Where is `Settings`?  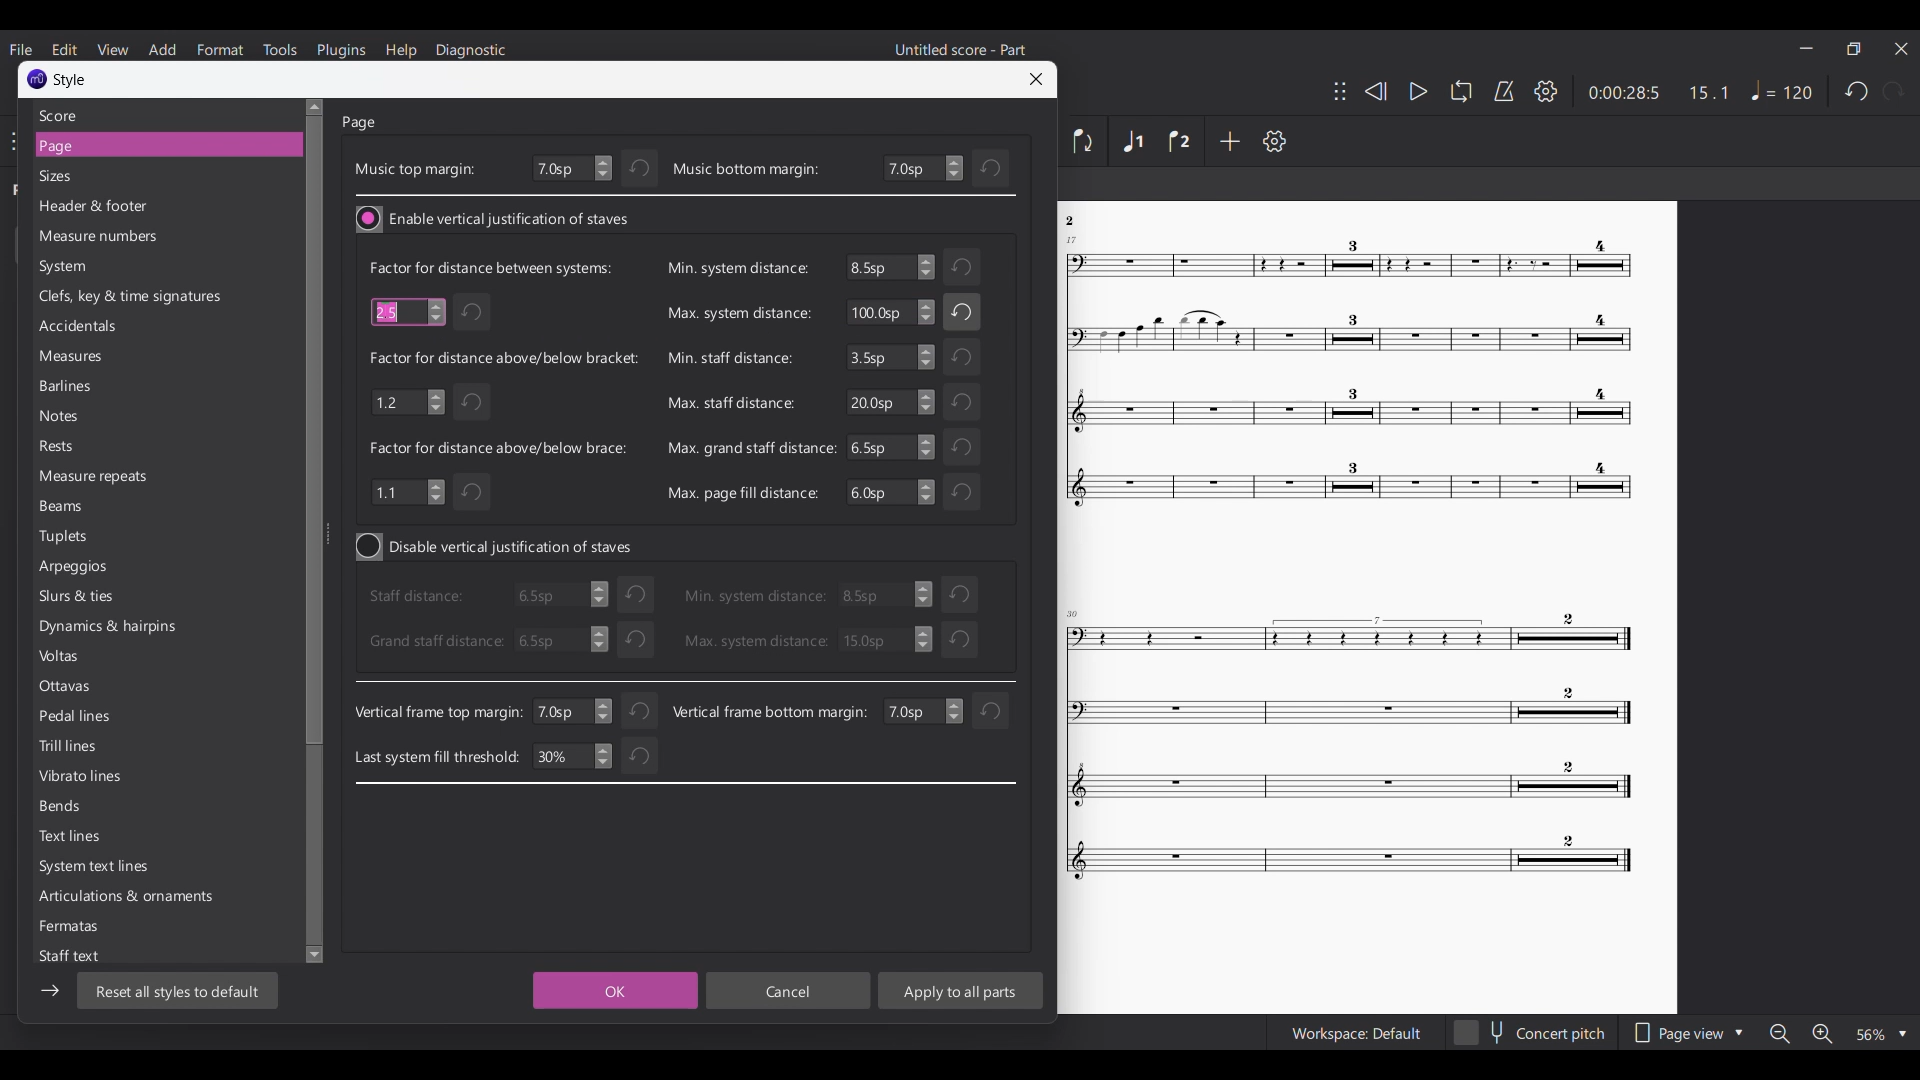
Settings is located at coordinates (1274, 141).